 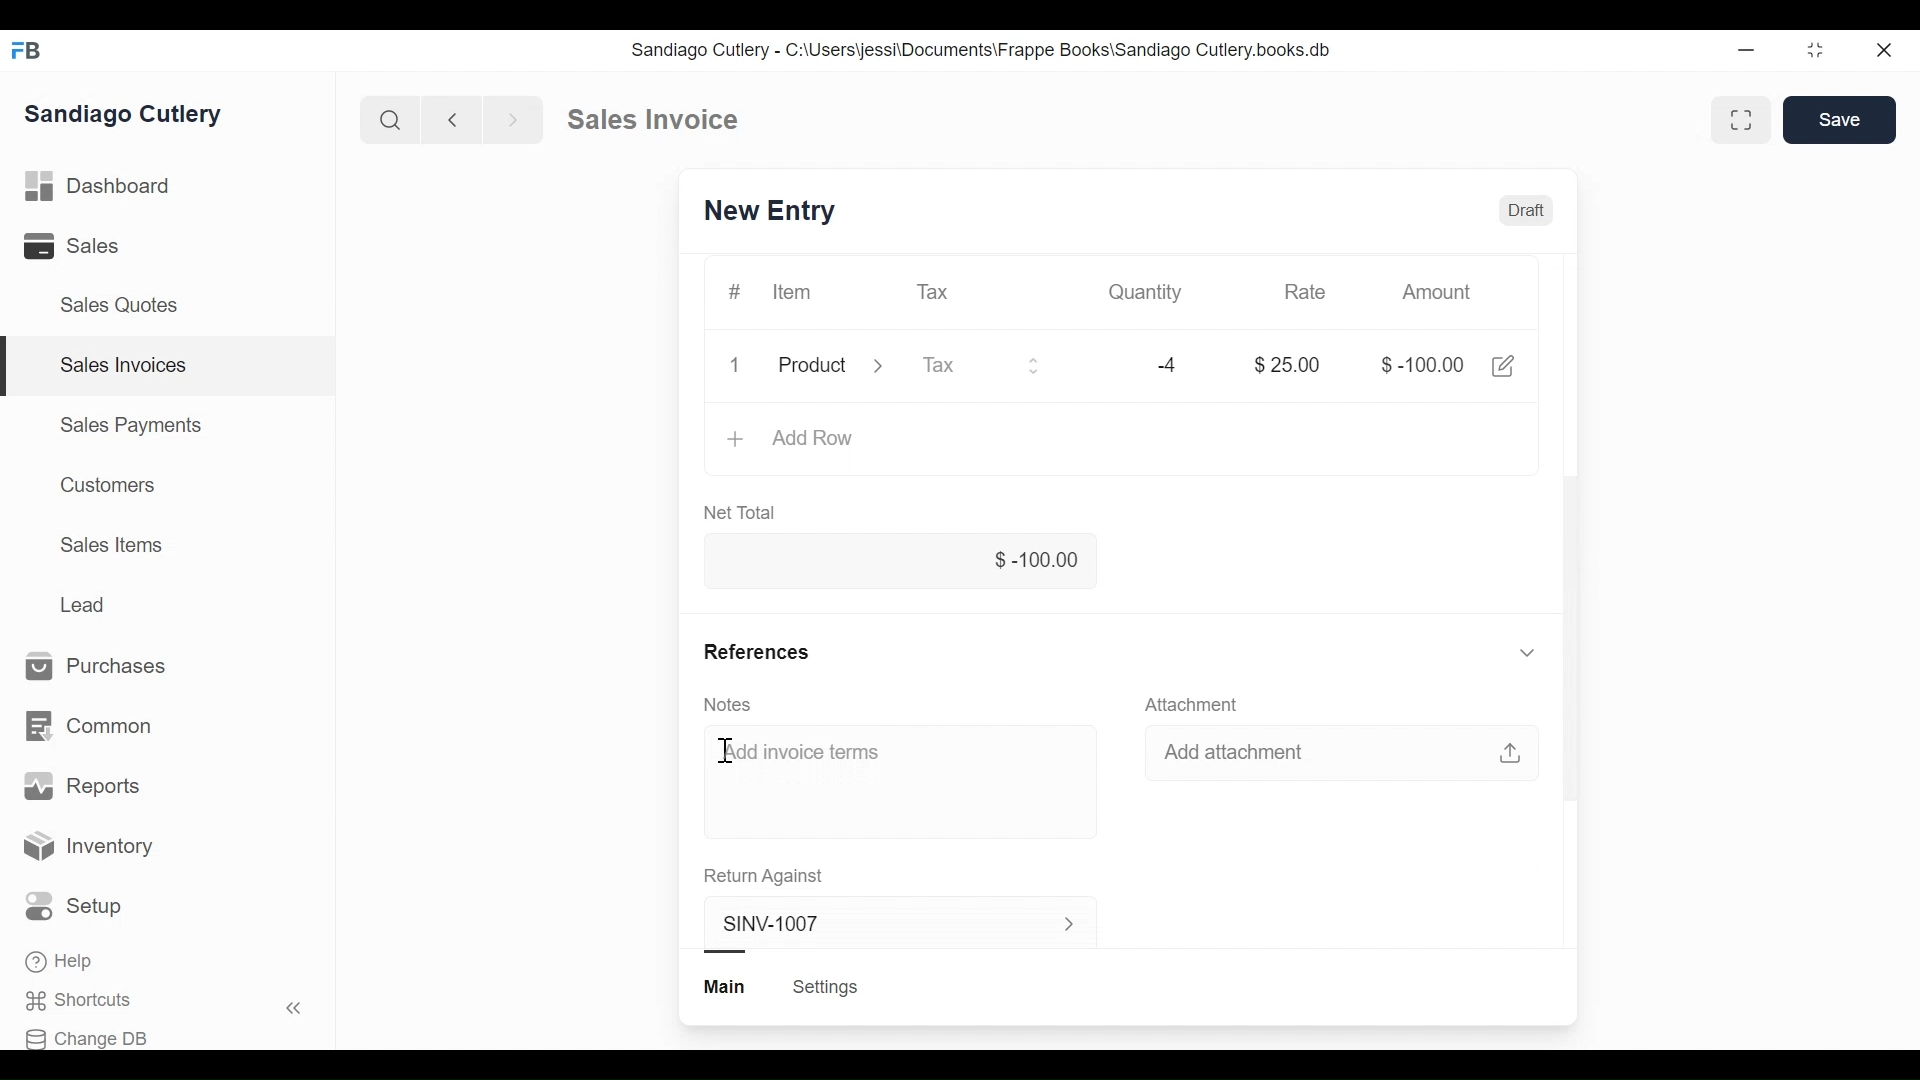 What do you see at coordinates (771, 209) in the screenshot?
I see `SINV-1007` at bounding box center [771, 209].